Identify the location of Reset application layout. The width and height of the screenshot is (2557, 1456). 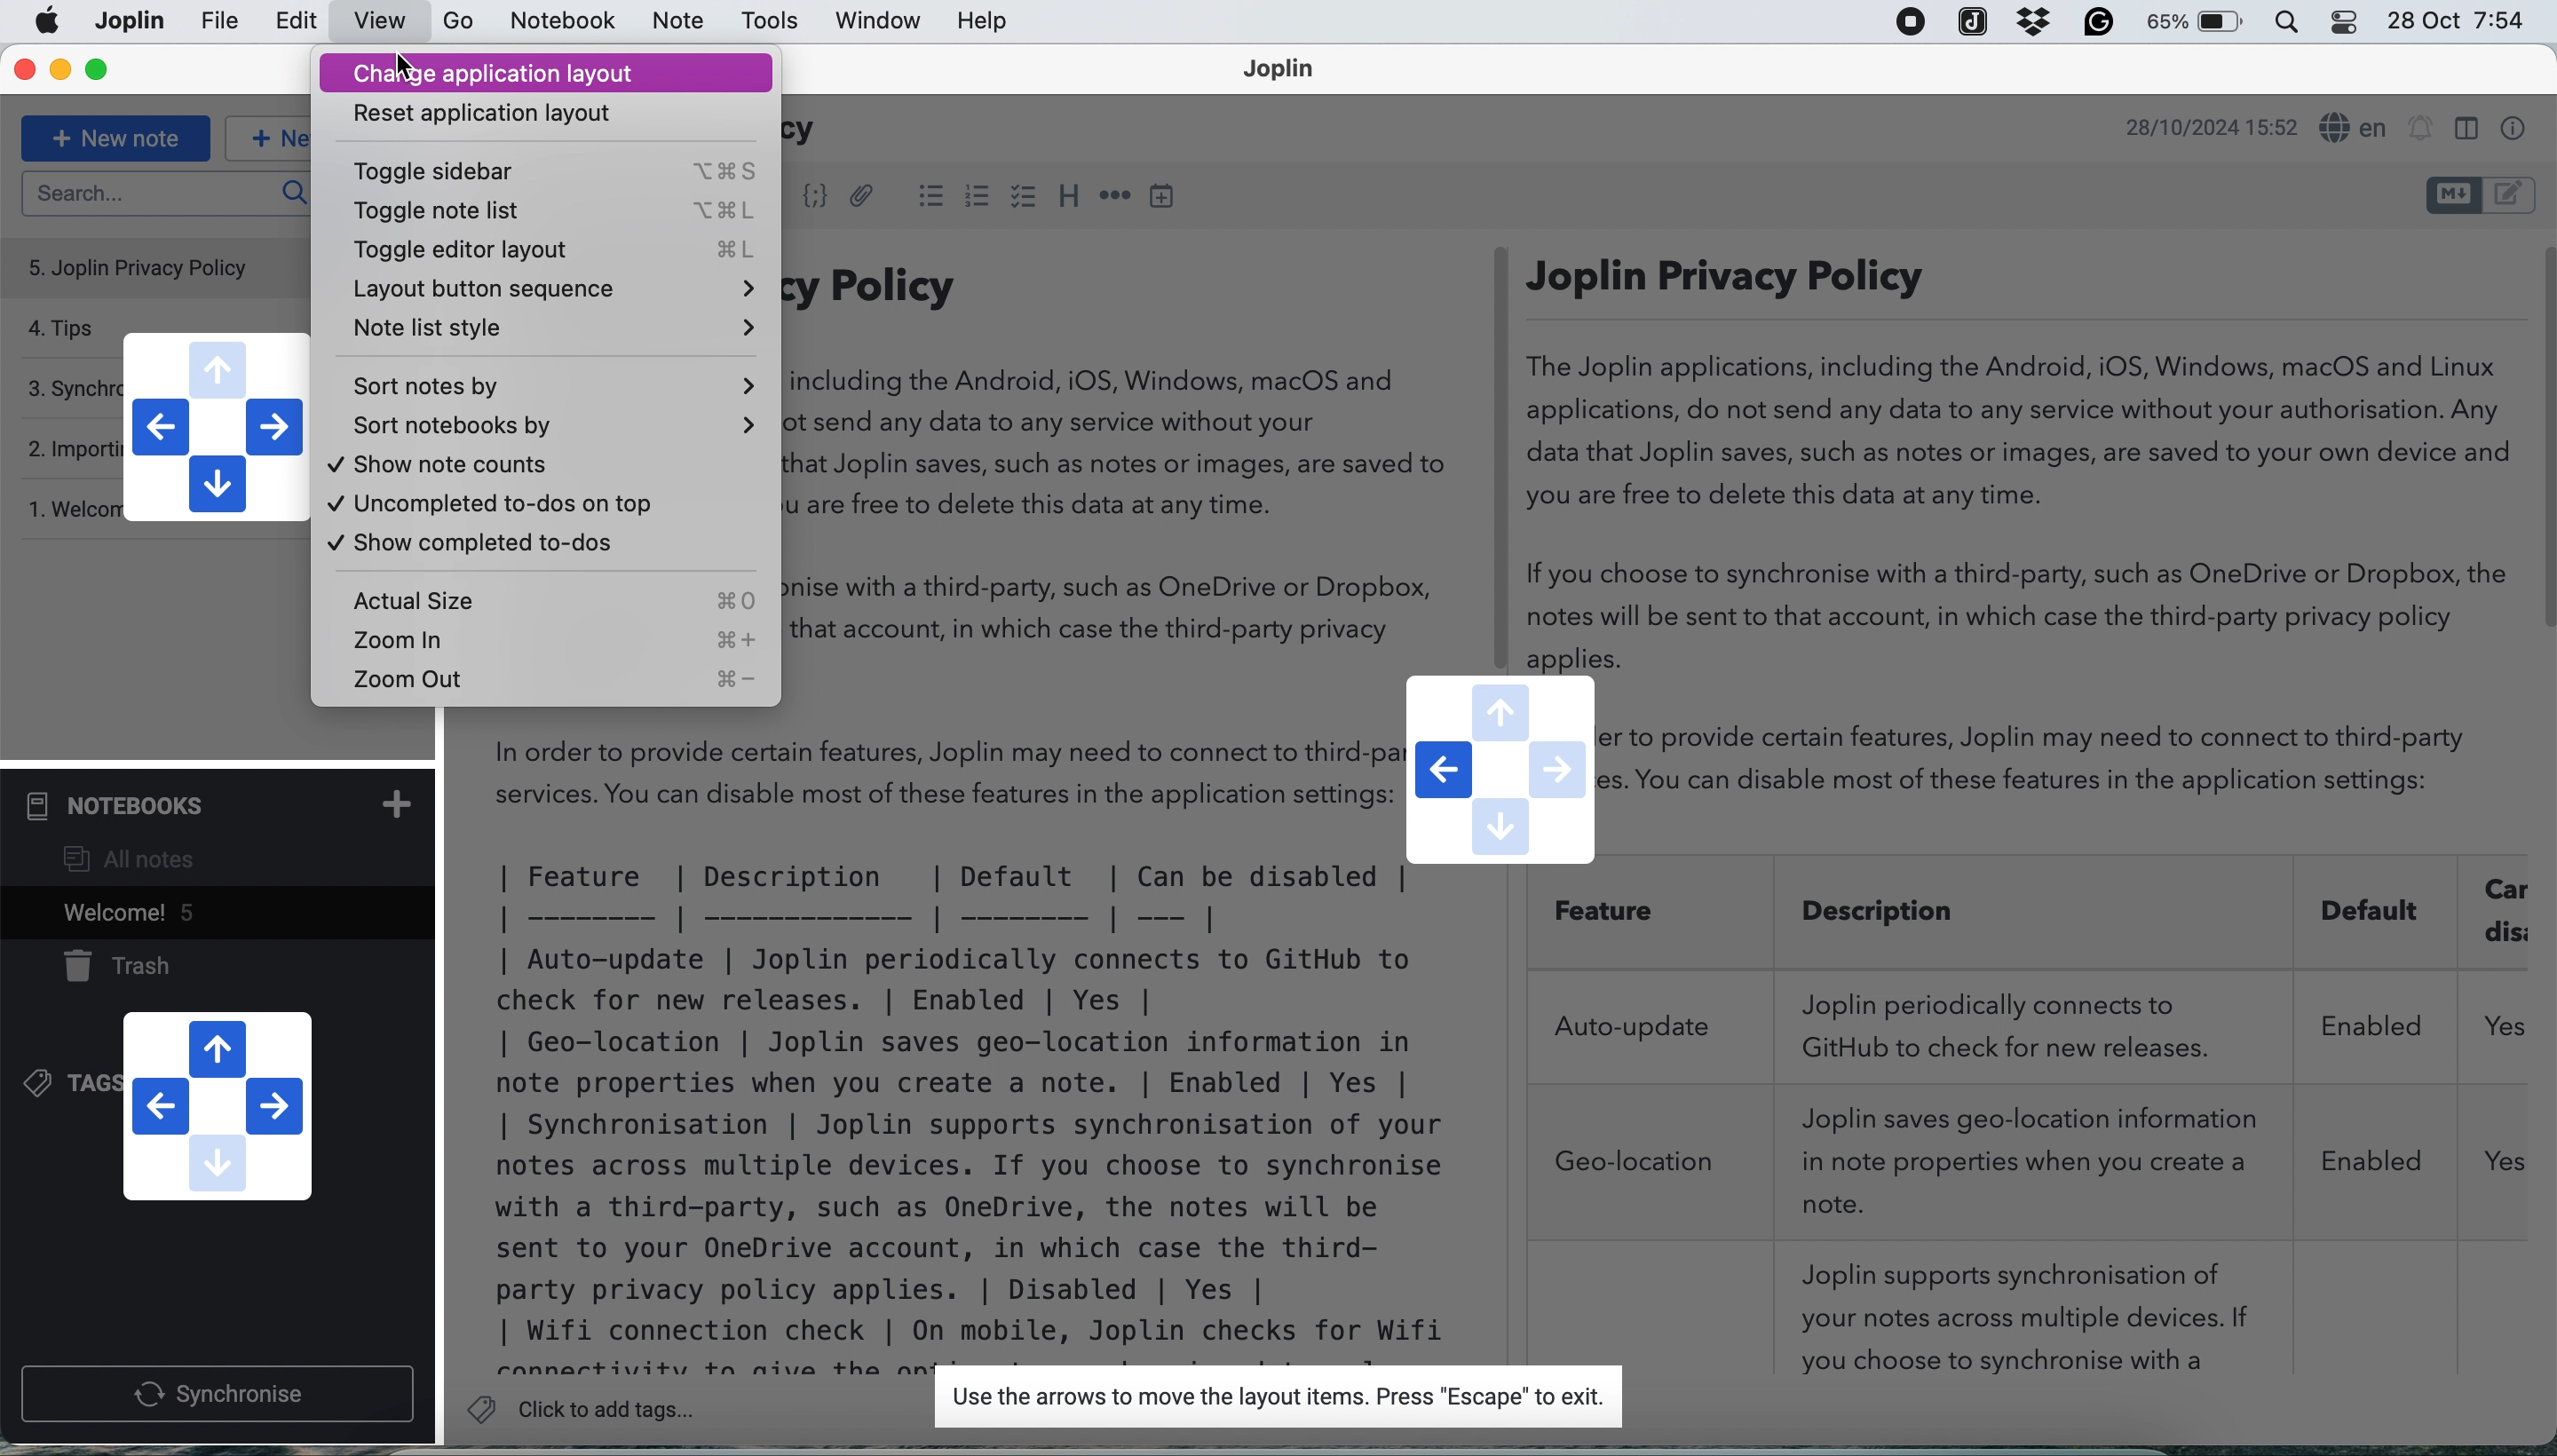
(544, 116).